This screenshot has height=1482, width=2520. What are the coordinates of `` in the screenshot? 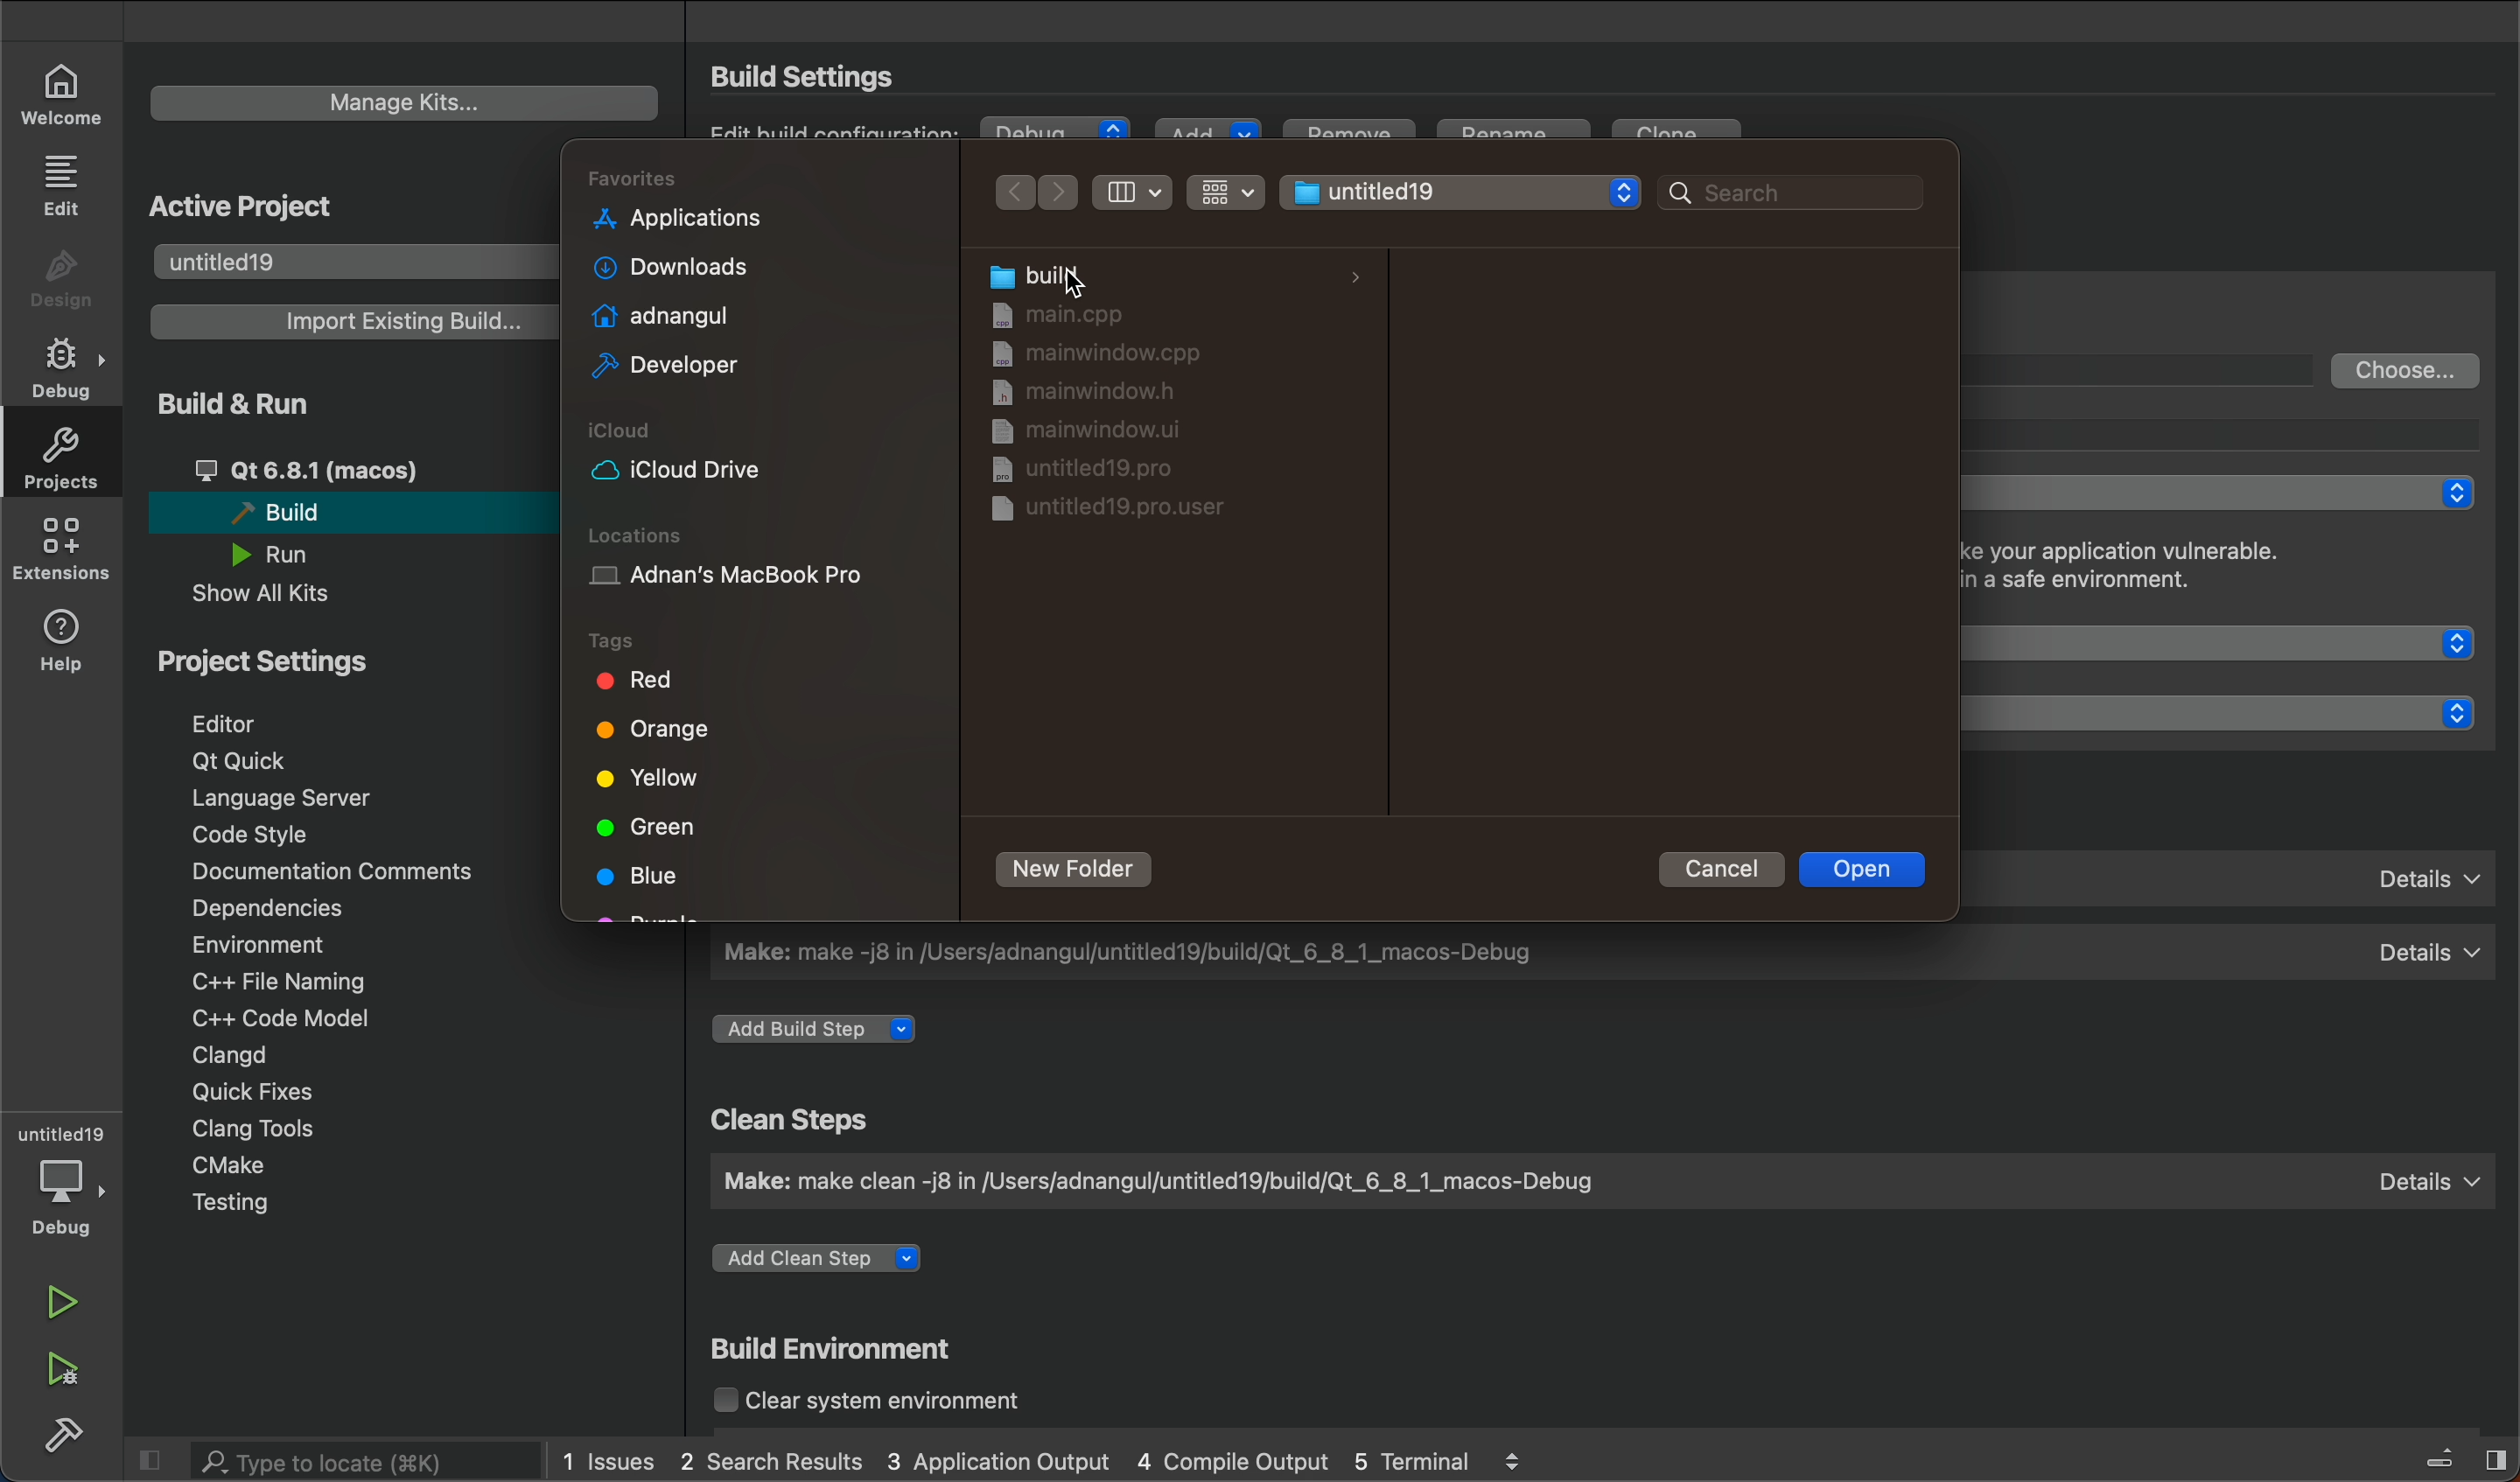 It's located at (1135, 192).